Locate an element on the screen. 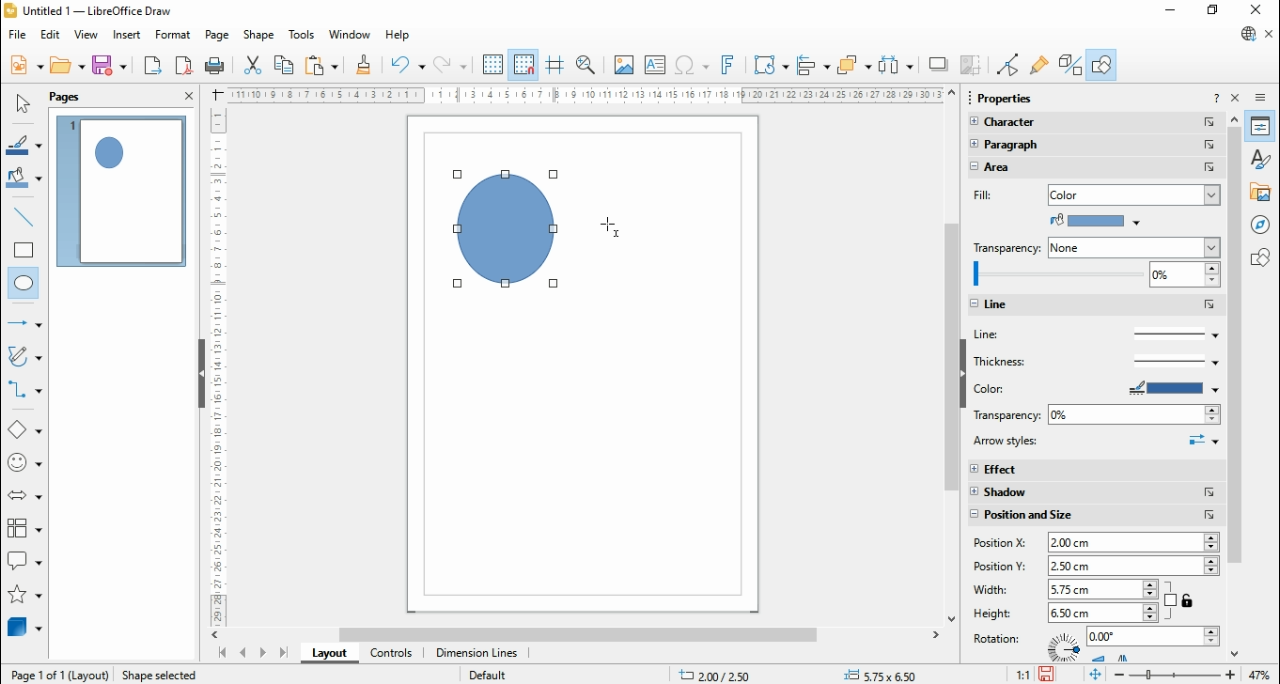 The width and height of the screenshot is (1280, 684). snap to grid is located at coordinates (525, 64).